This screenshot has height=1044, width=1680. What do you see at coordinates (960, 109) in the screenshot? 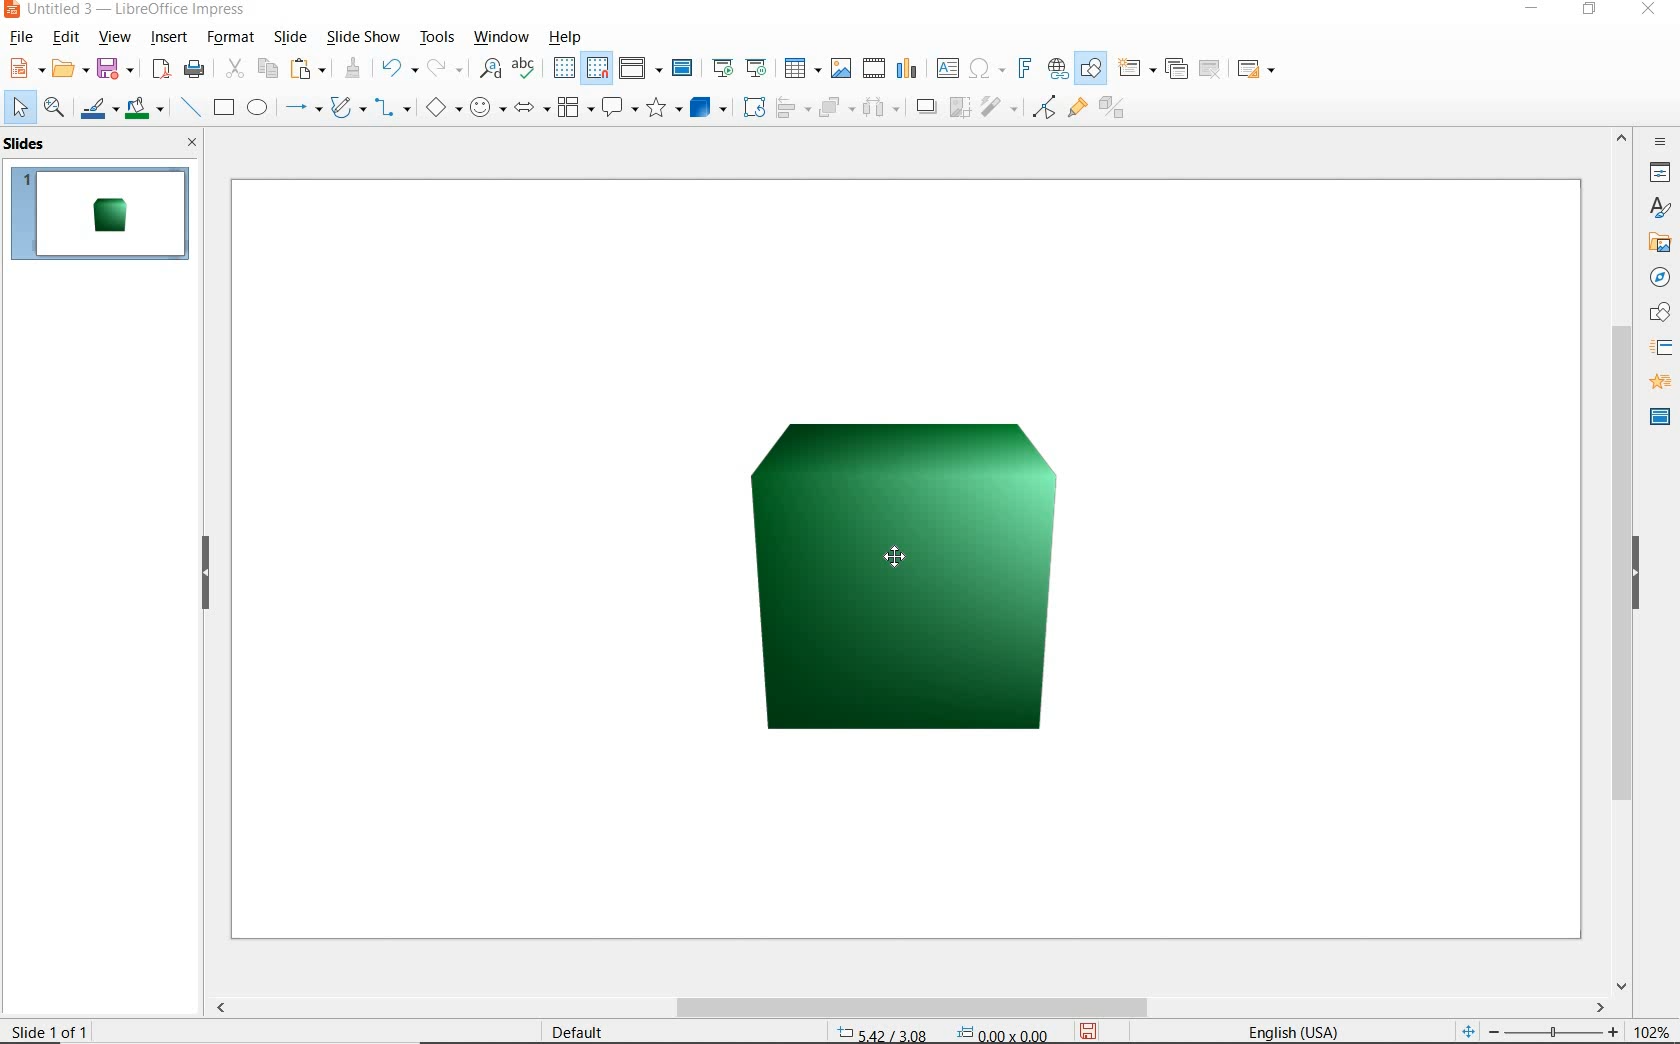
I see `CROP IMAGE` at bounding box center [960, 109].